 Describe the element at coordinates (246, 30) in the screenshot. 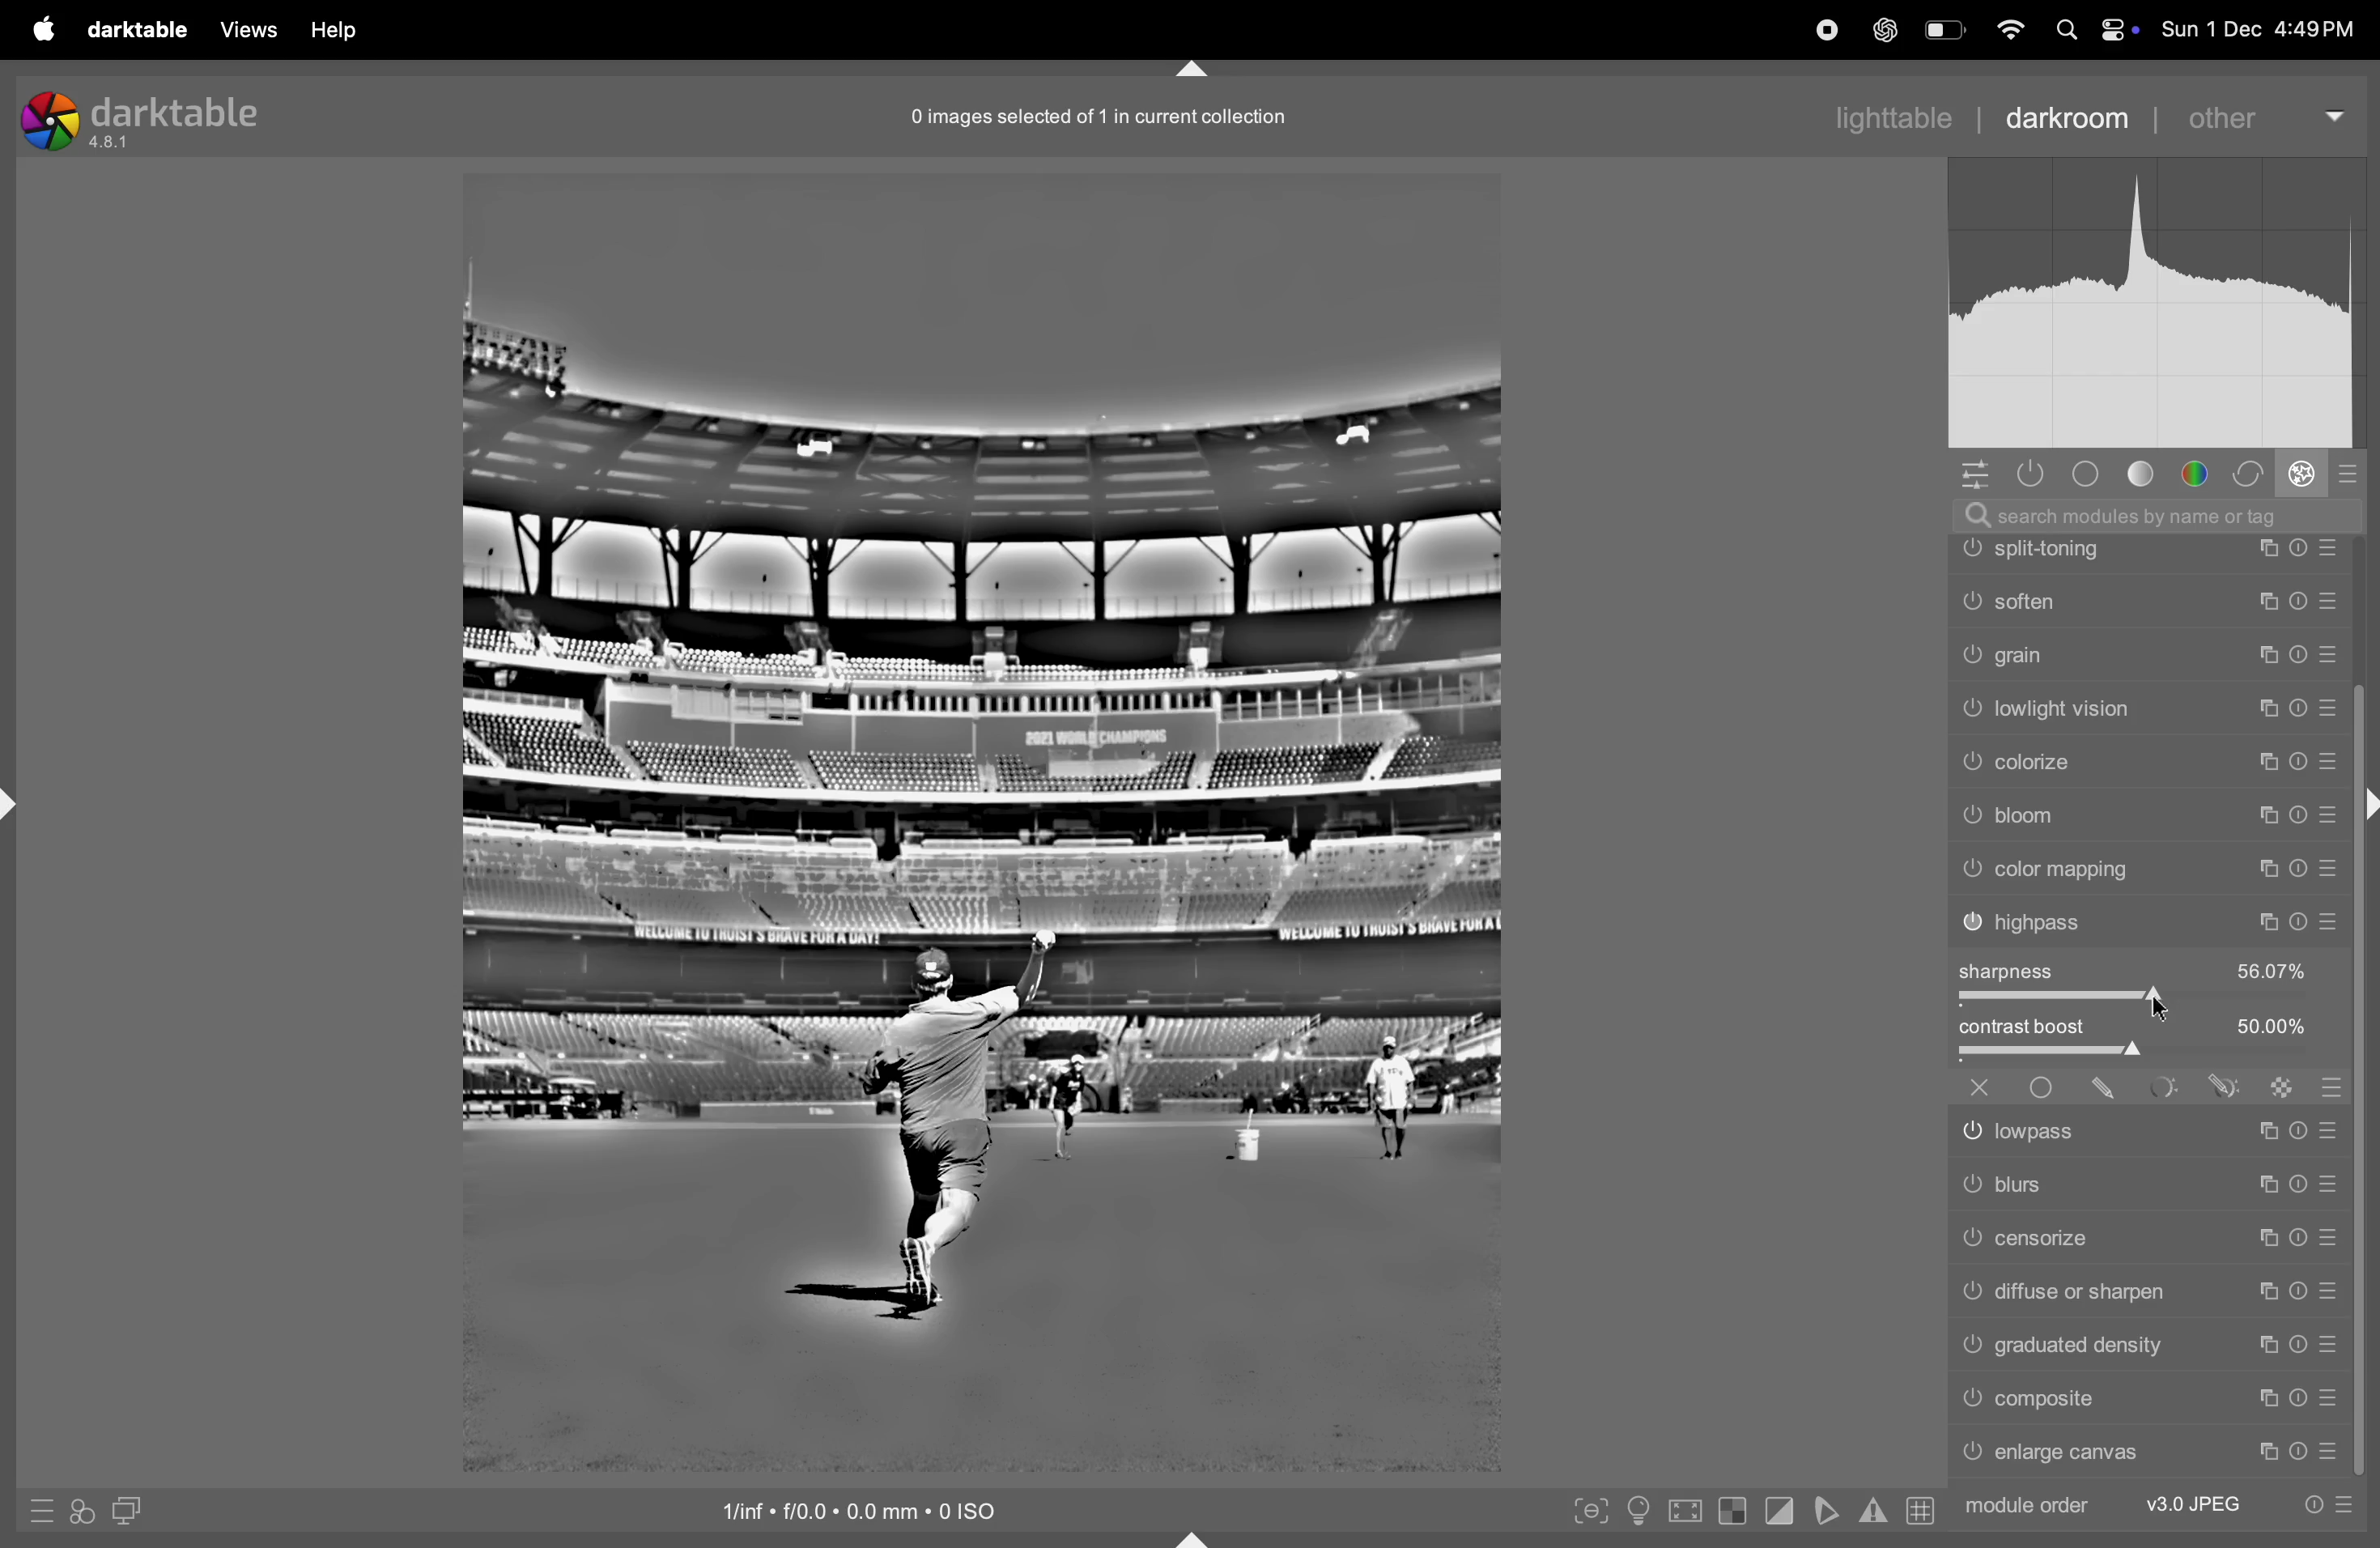

I see `views` at that location.